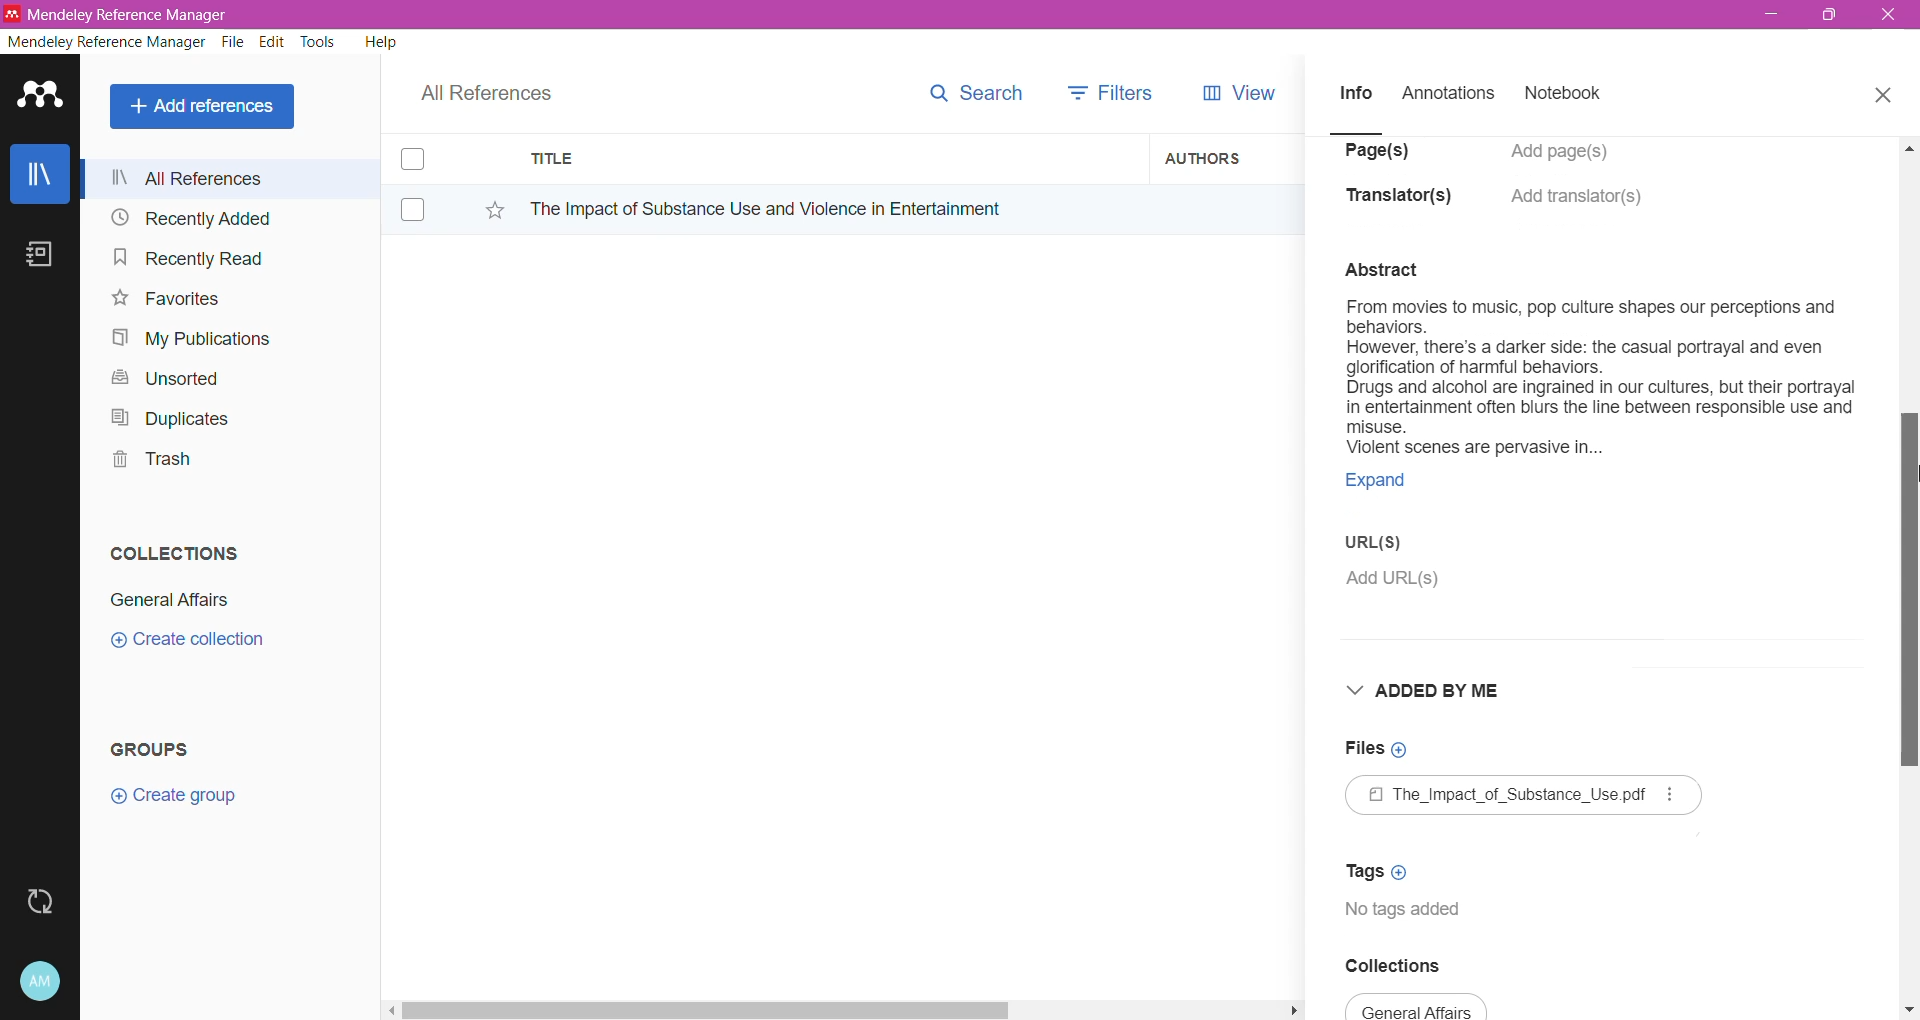  I want to click on annotations, so click(1452, 95).